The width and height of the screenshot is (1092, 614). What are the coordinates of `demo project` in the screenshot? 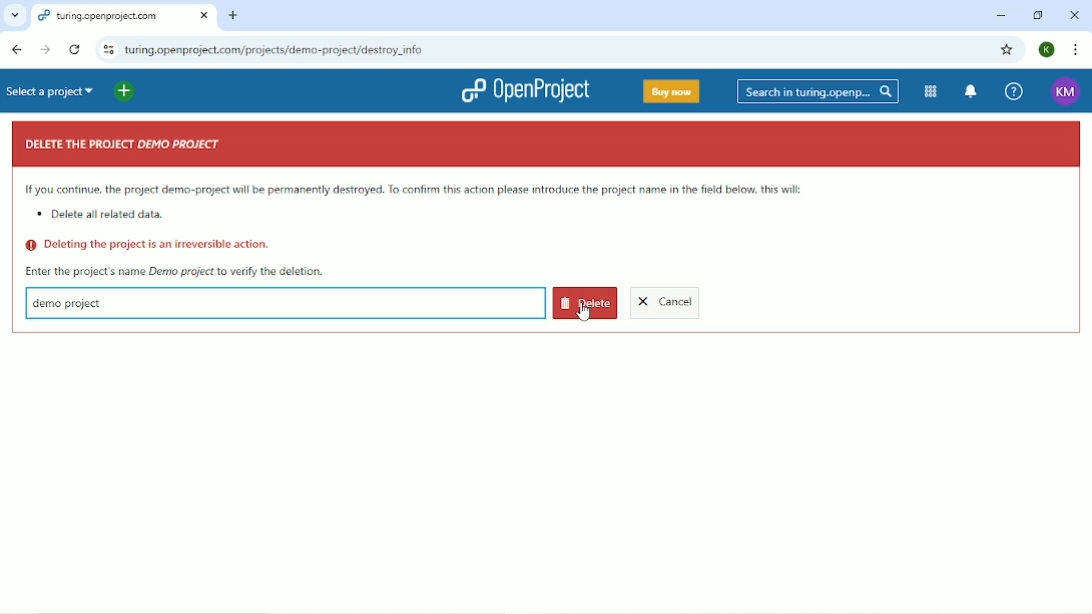 It's located at (67, 302).